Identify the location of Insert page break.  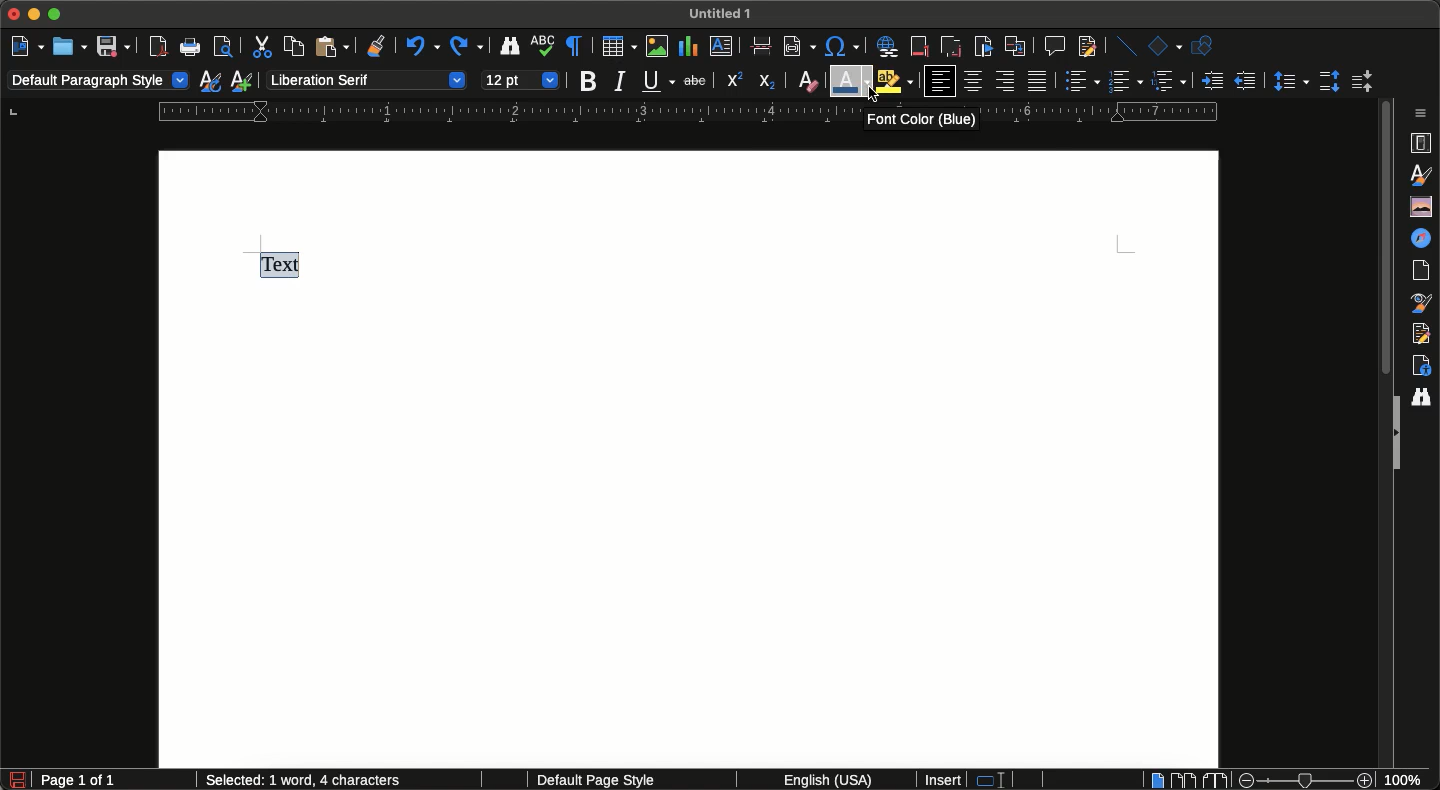
(760, 48).